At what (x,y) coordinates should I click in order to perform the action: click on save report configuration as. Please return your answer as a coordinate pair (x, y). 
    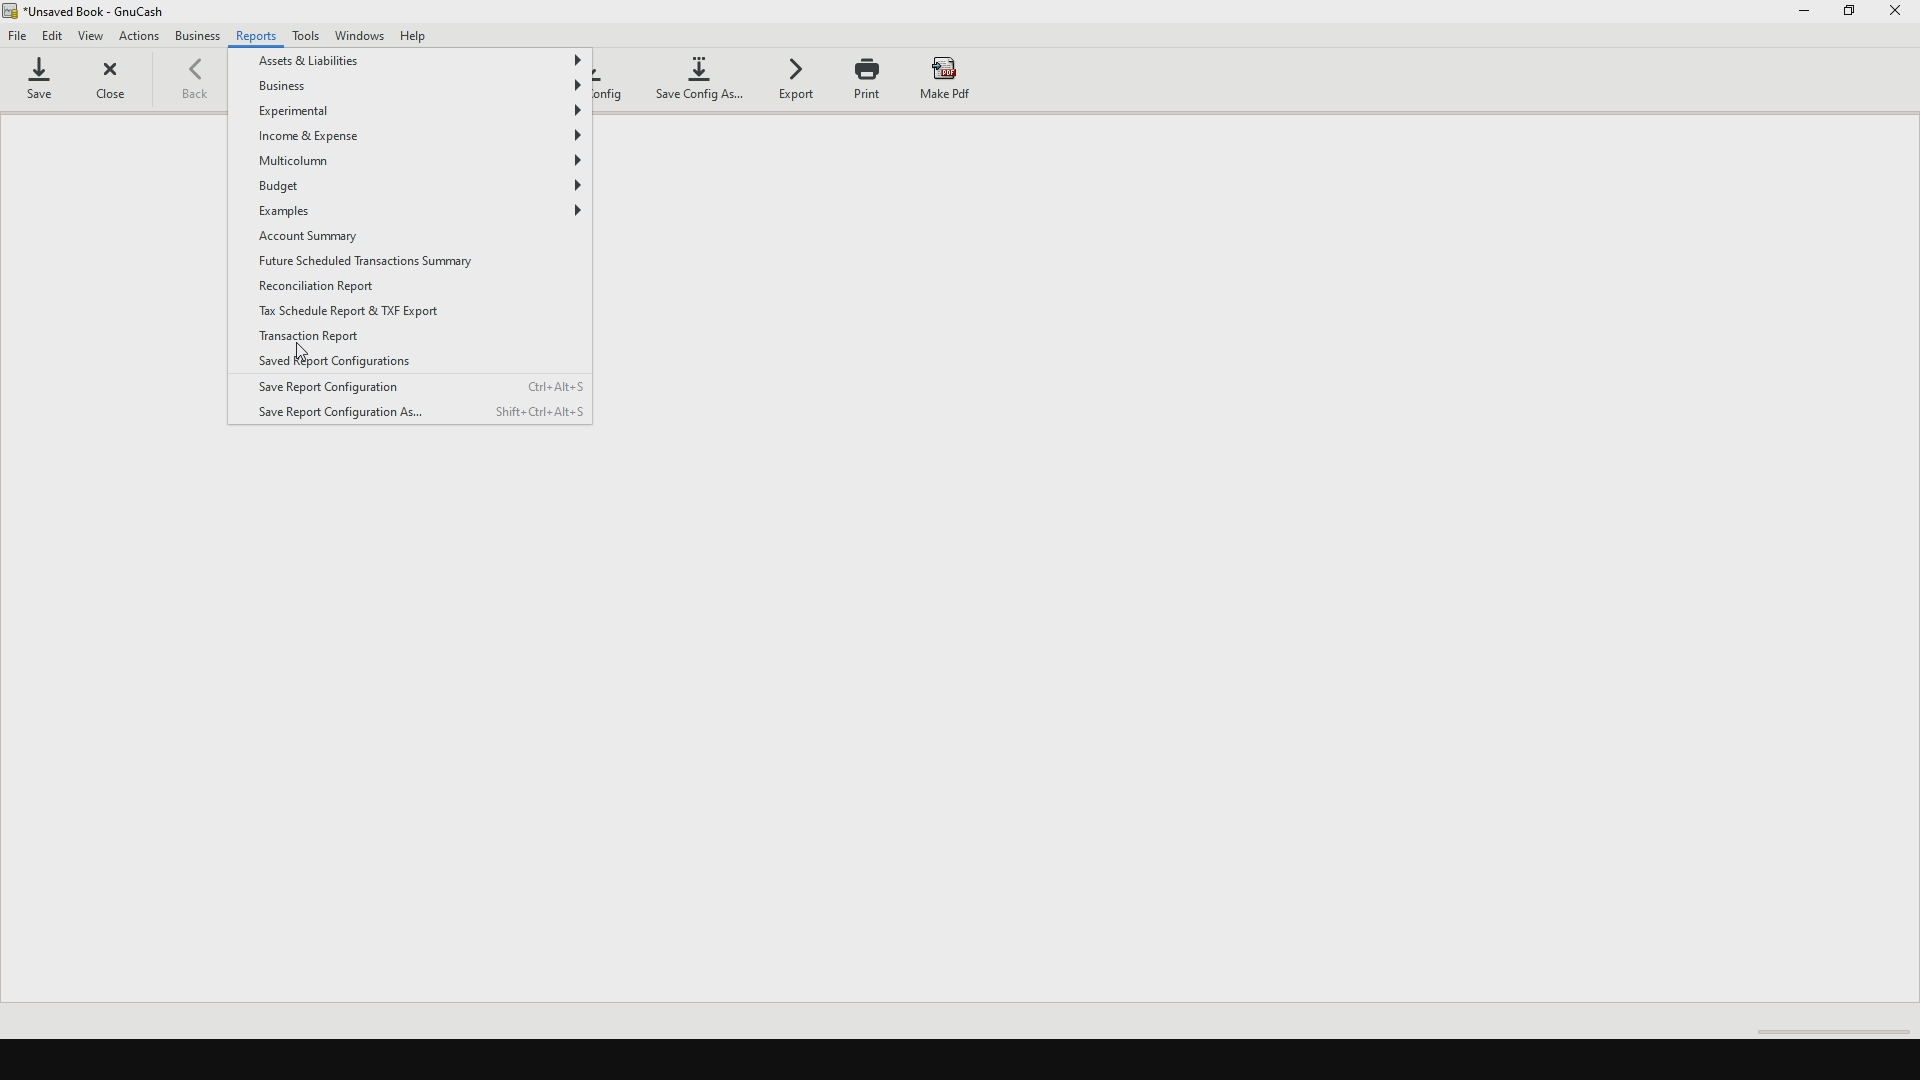
    Looking at the image, I should click on (412, 413).